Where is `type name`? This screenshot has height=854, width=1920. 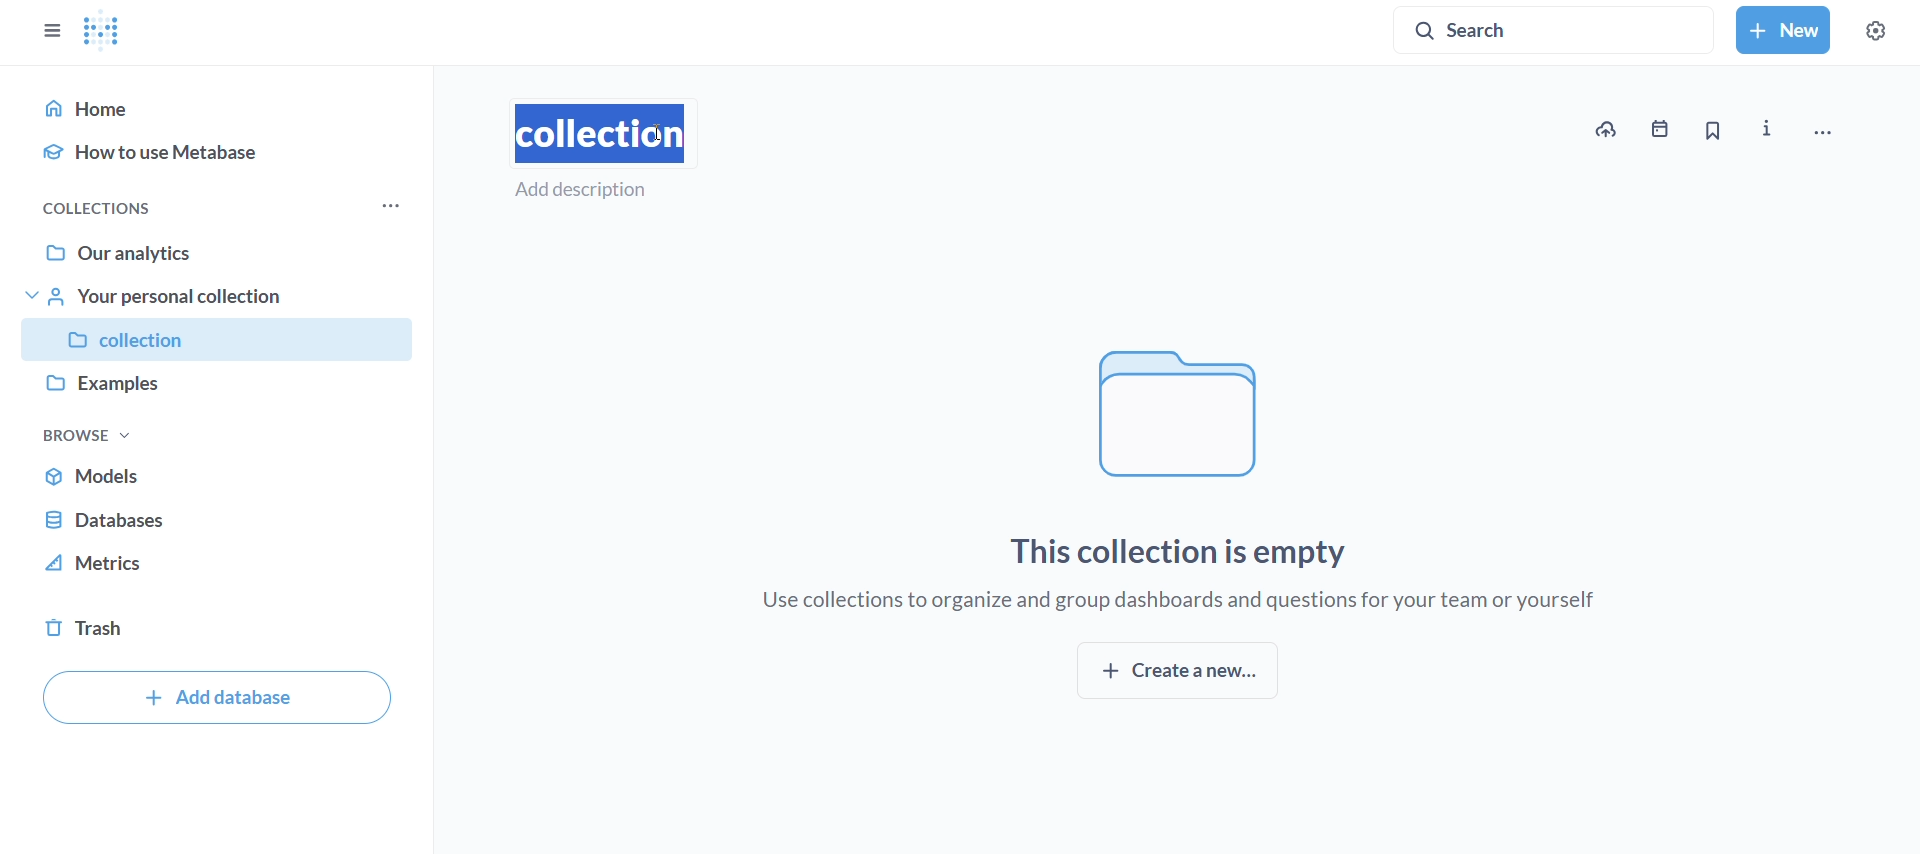
type name is located at coordinates (601, 134).